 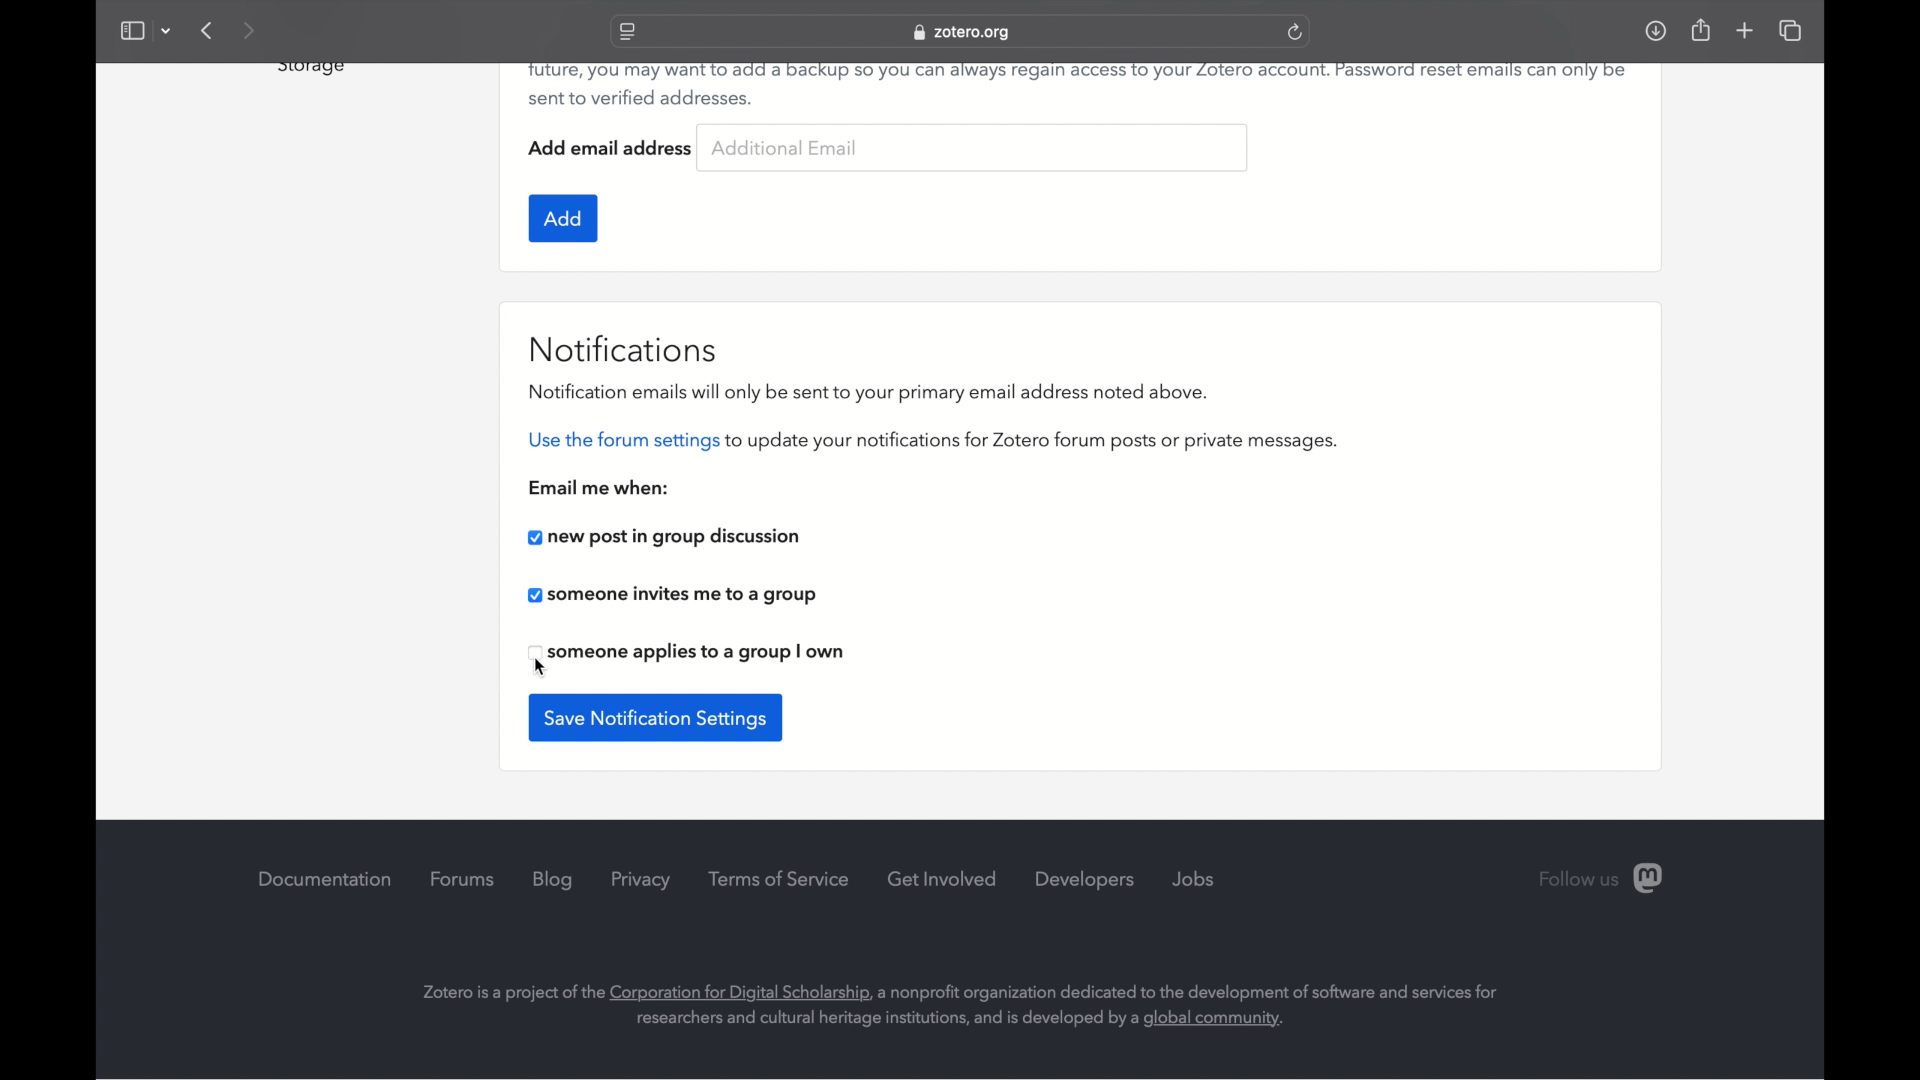 I want to click on new tab, so click(x=1745, y=31).